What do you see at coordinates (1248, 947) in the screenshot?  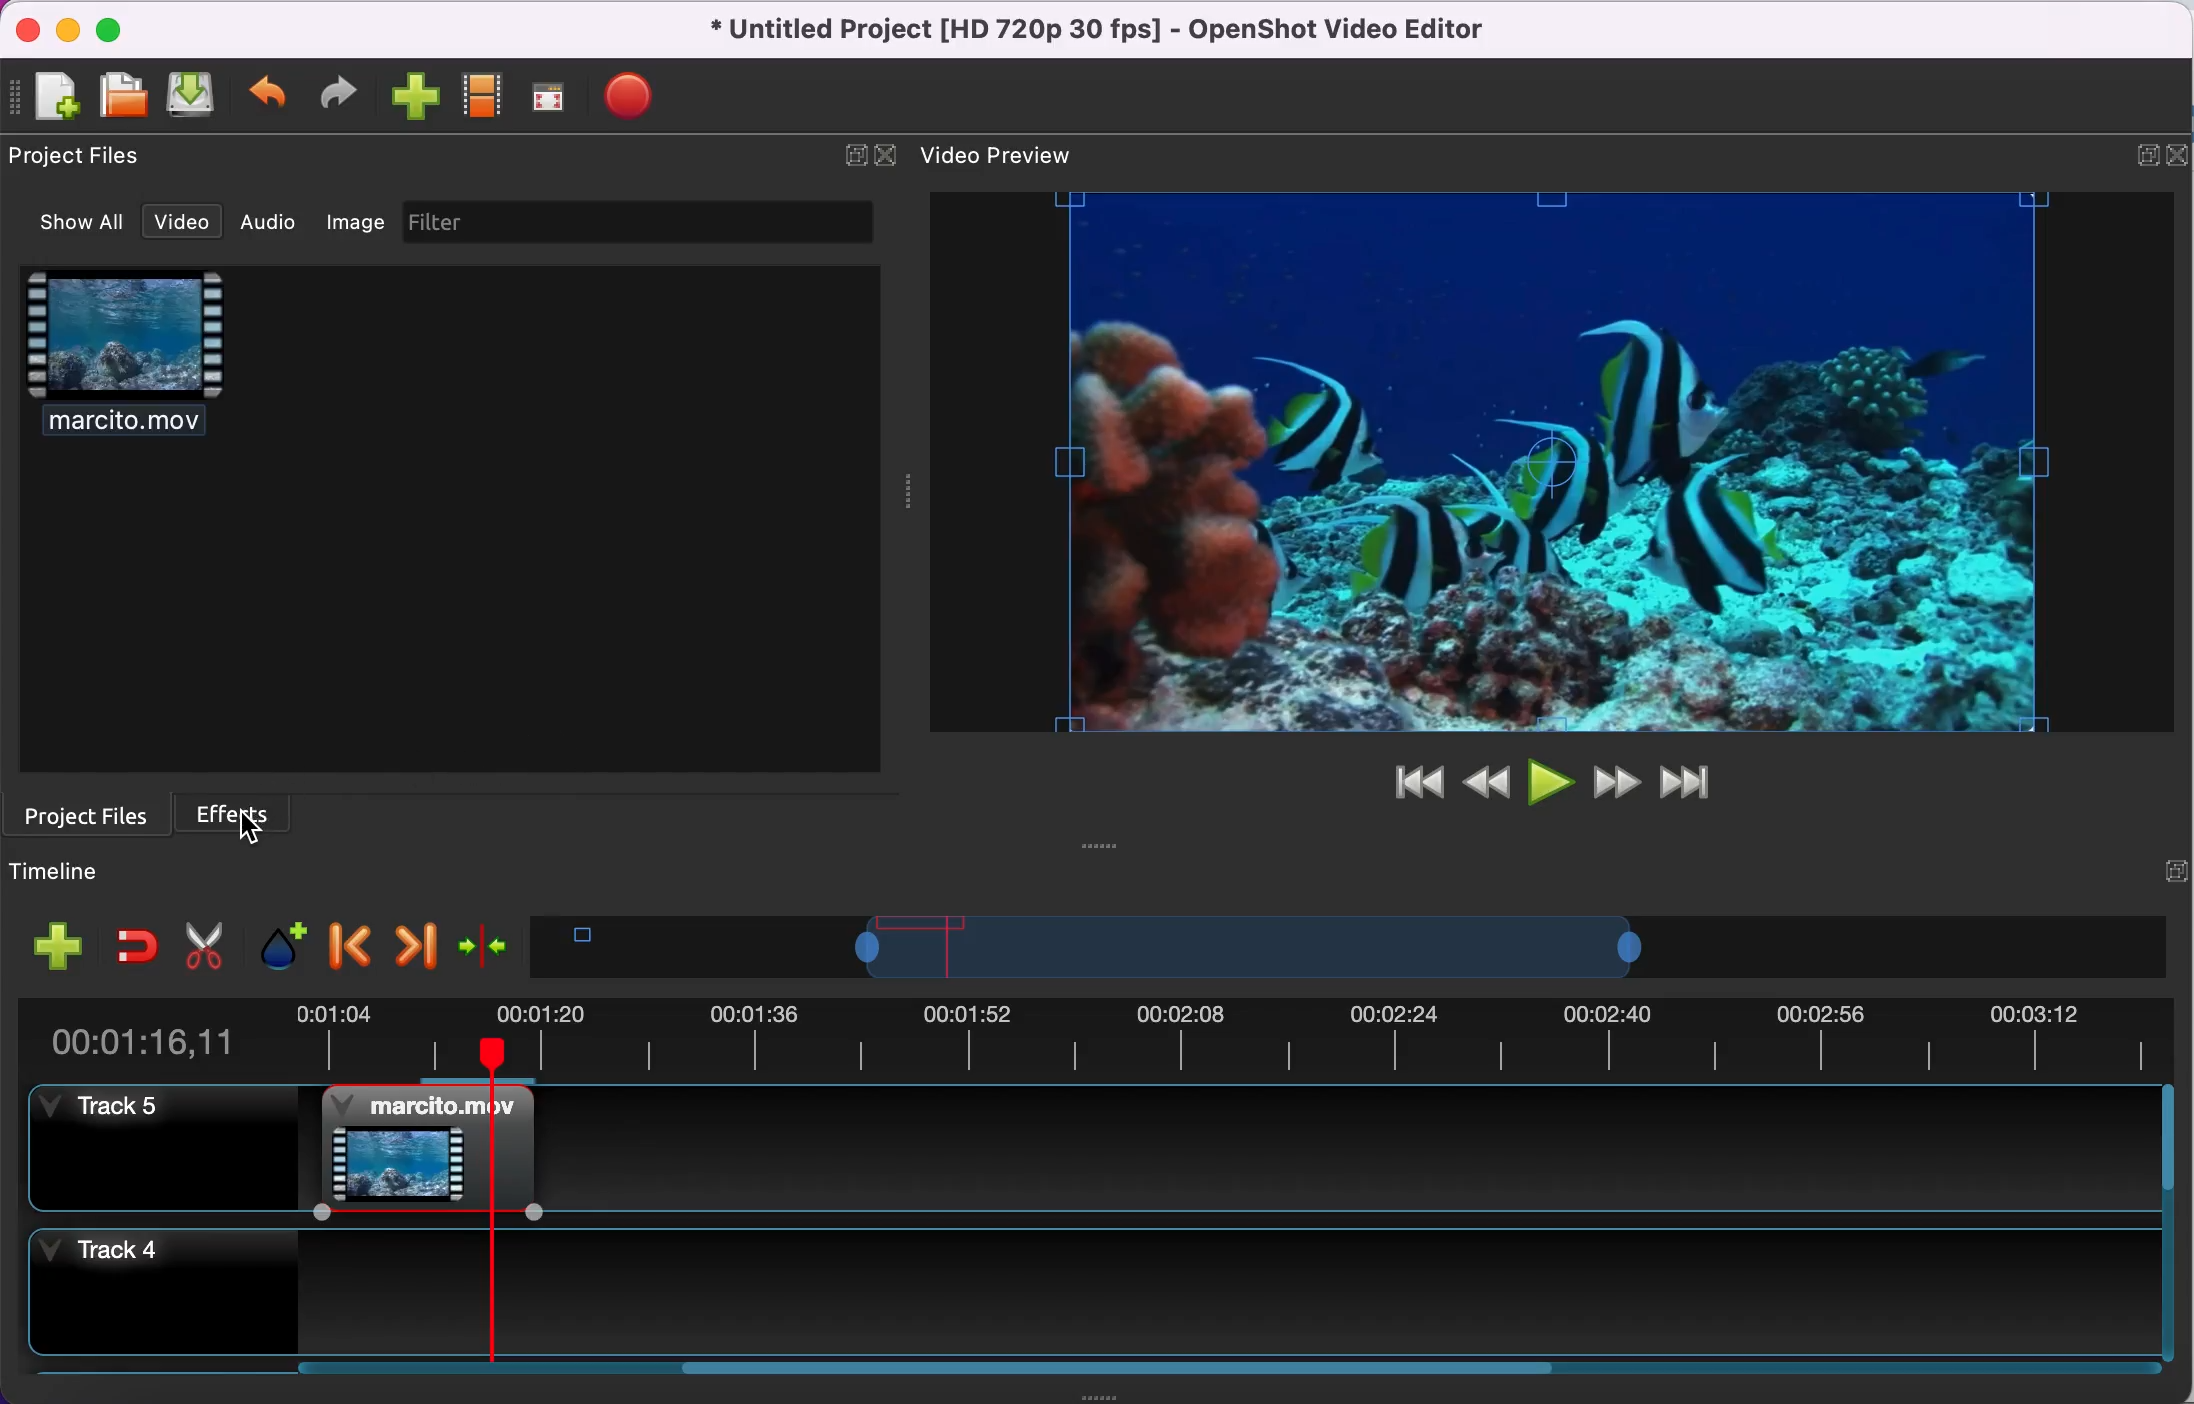 I see `timeline` at bounding box center [1248, 947].